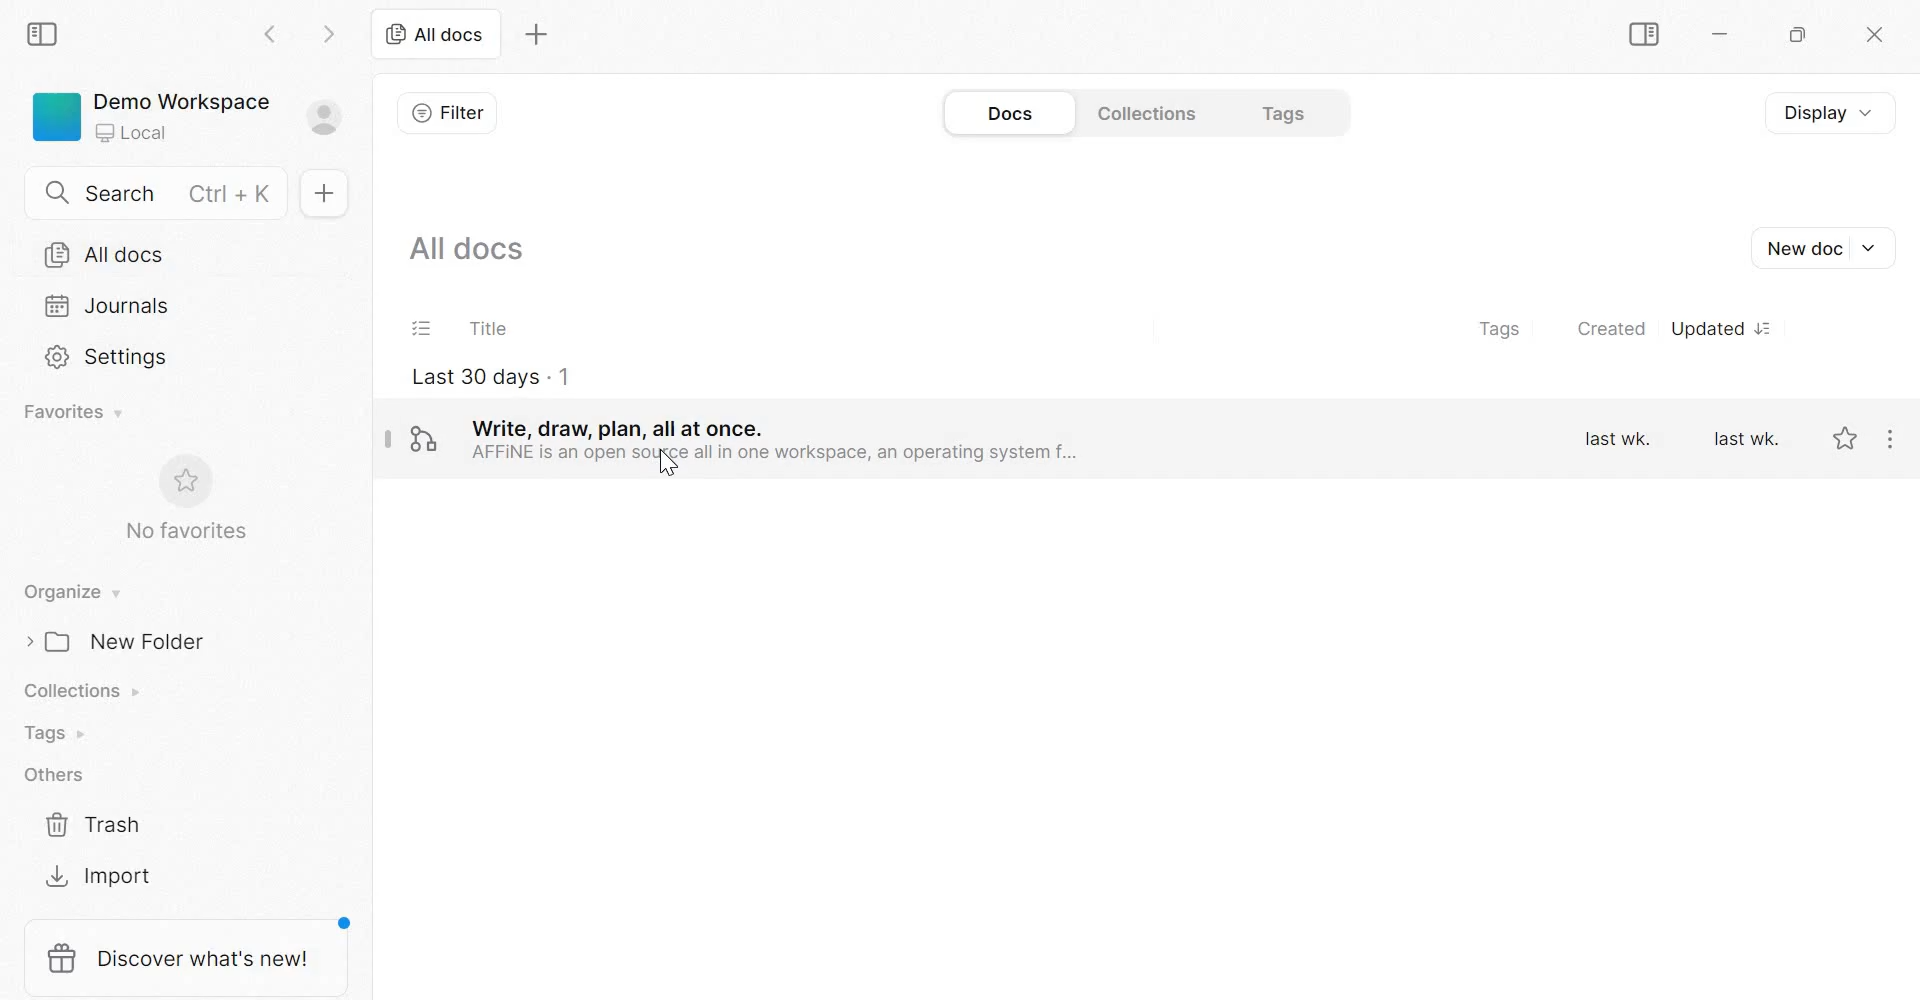  What do you see at coordinates (447, 113) in the screenshot?
I see `Filter` at bounding box center [447, 113].